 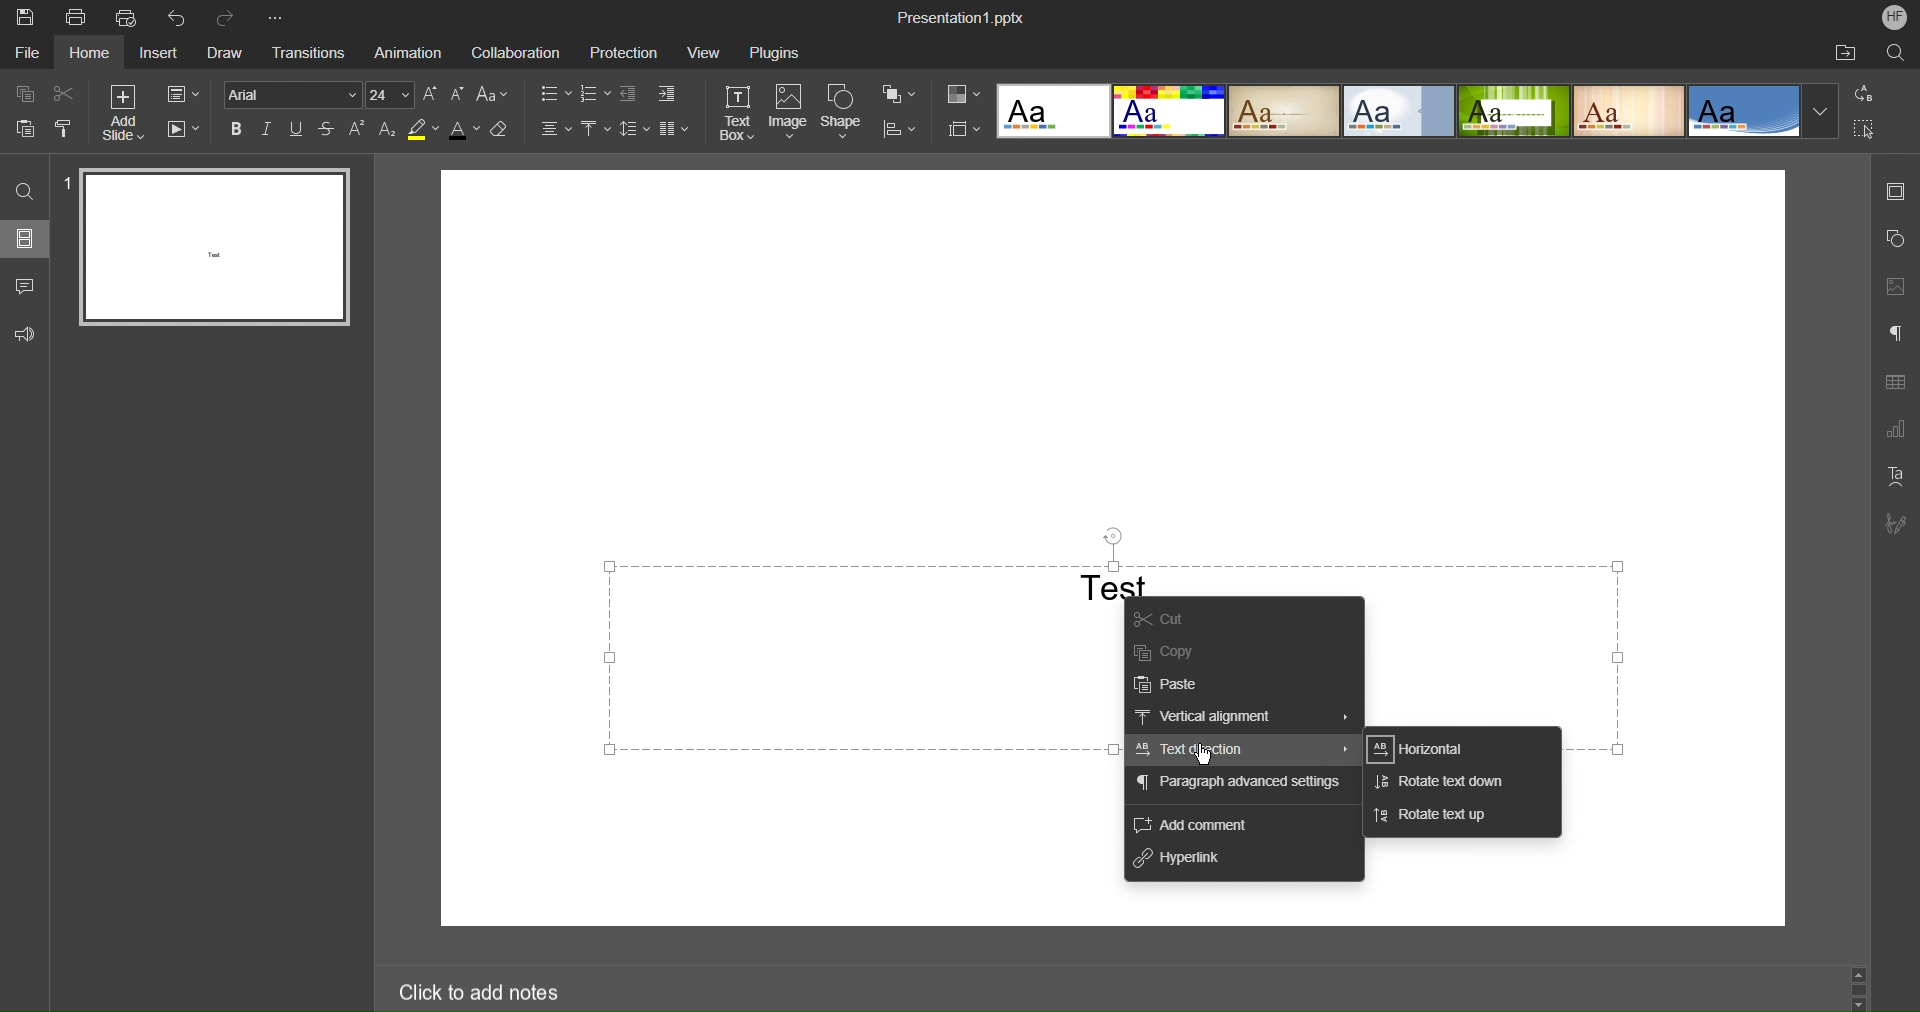 I want to click on Numbered List, so click(x=594, y=94).